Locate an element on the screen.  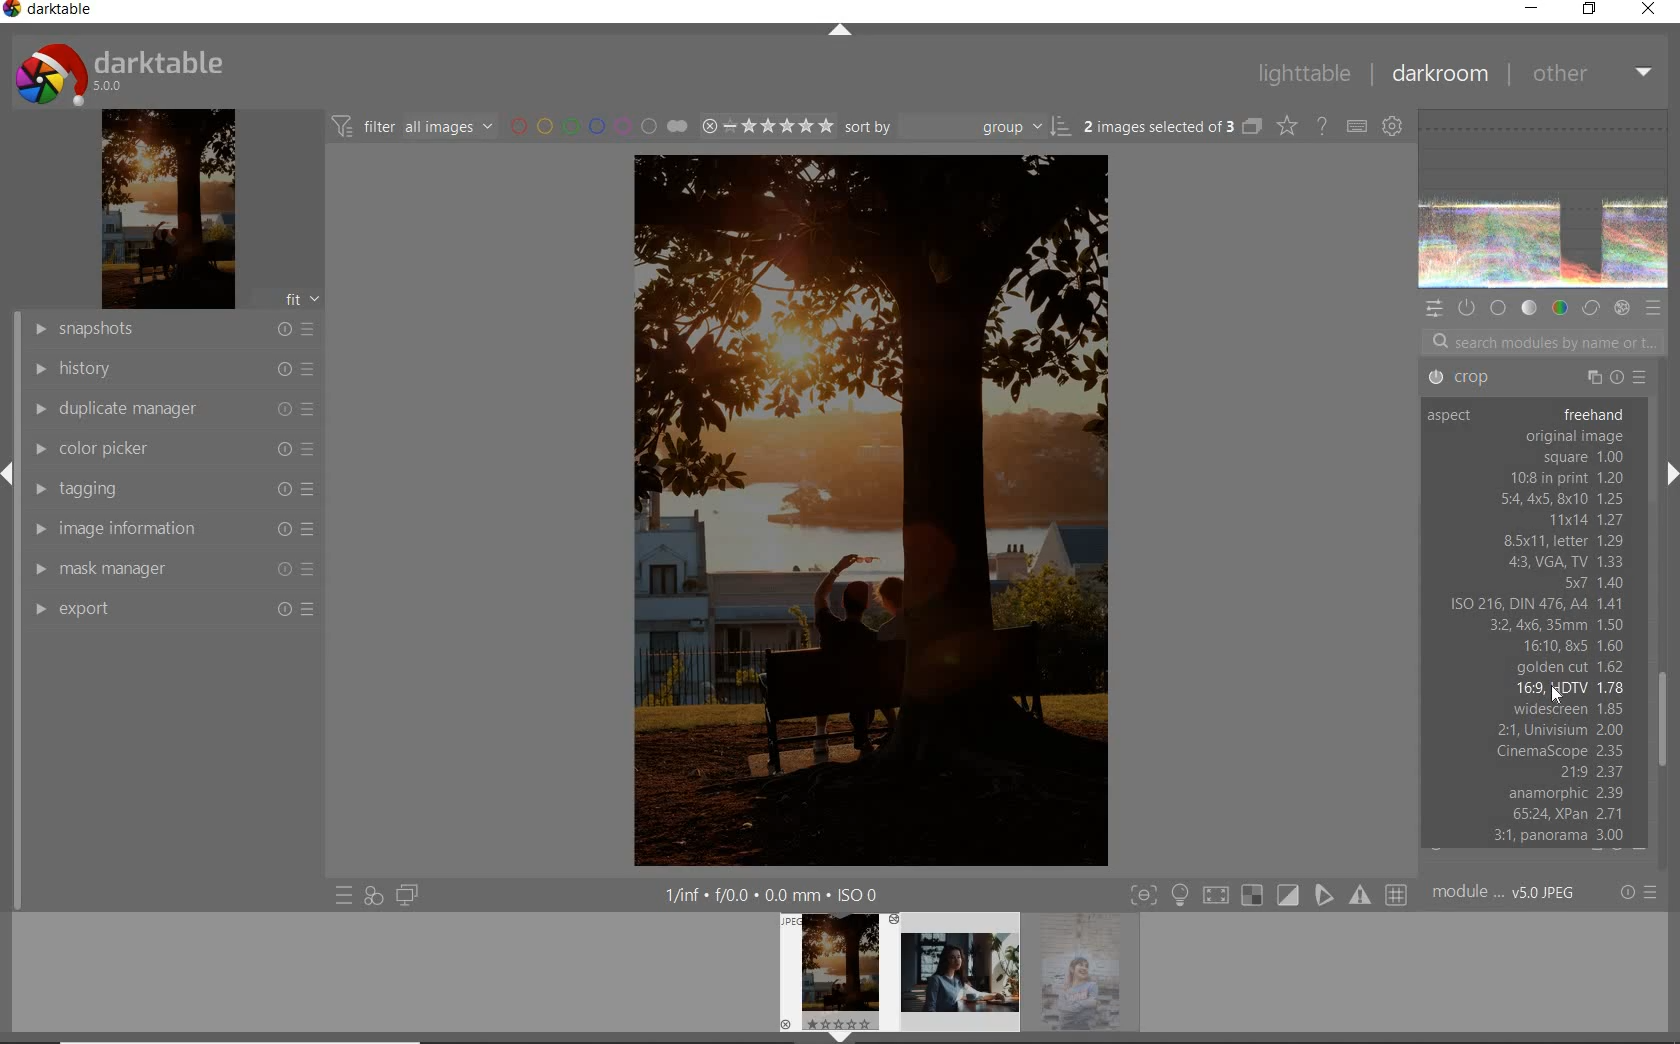
enable for online help is located at coordinates (1321, 125).